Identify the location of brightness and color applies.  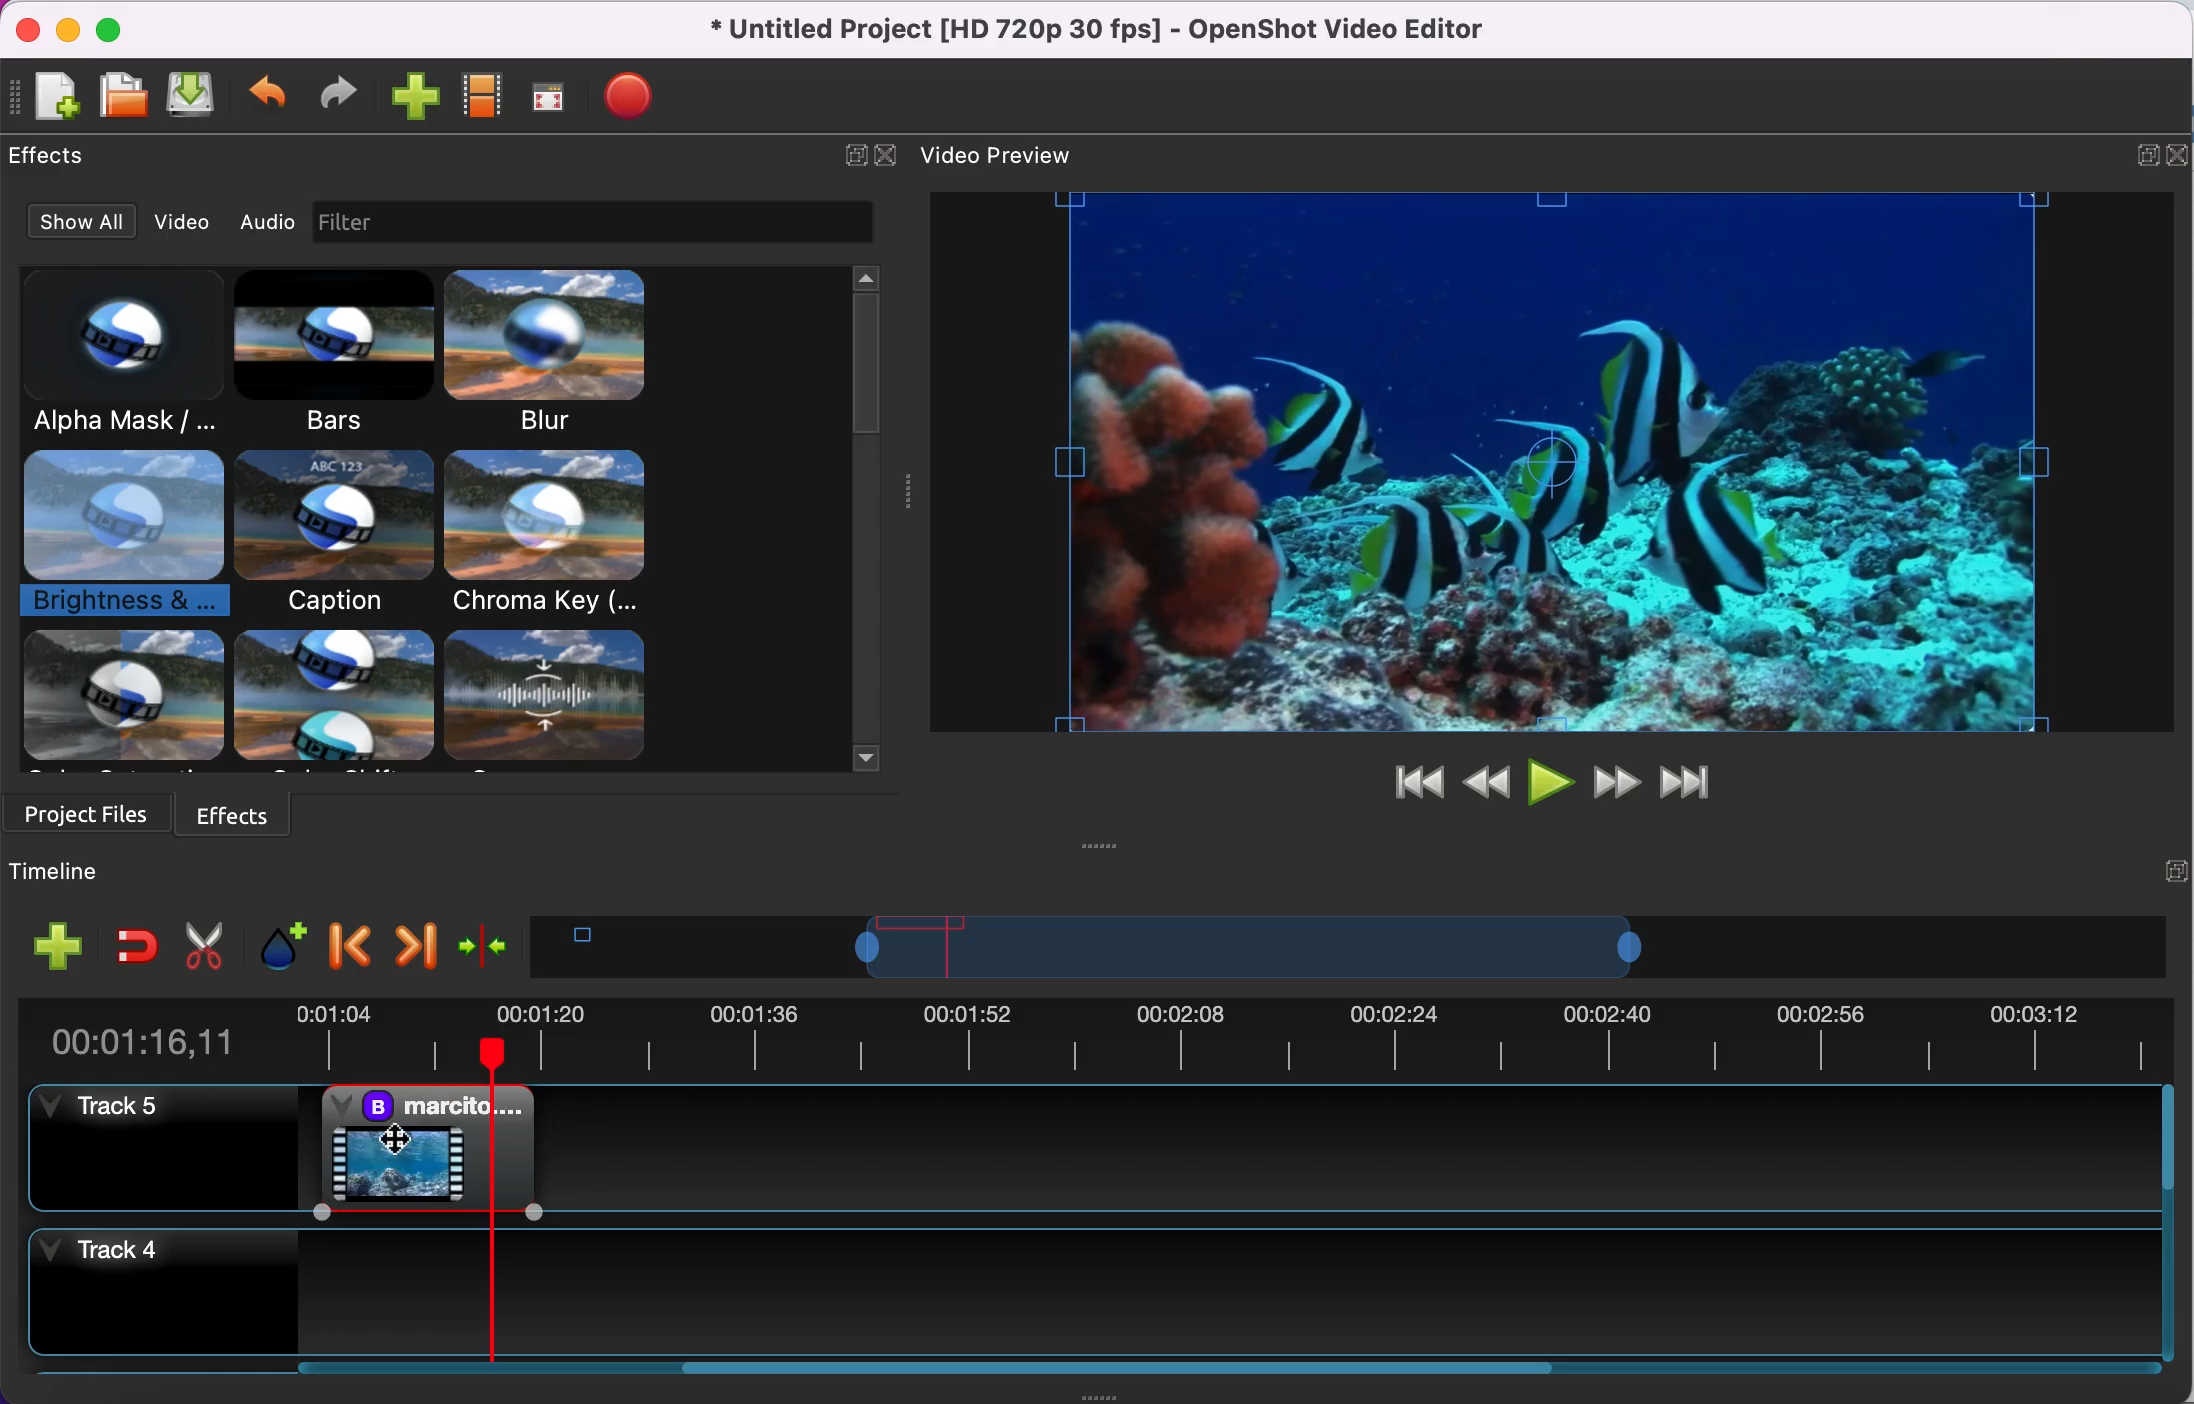
(436, 1147).